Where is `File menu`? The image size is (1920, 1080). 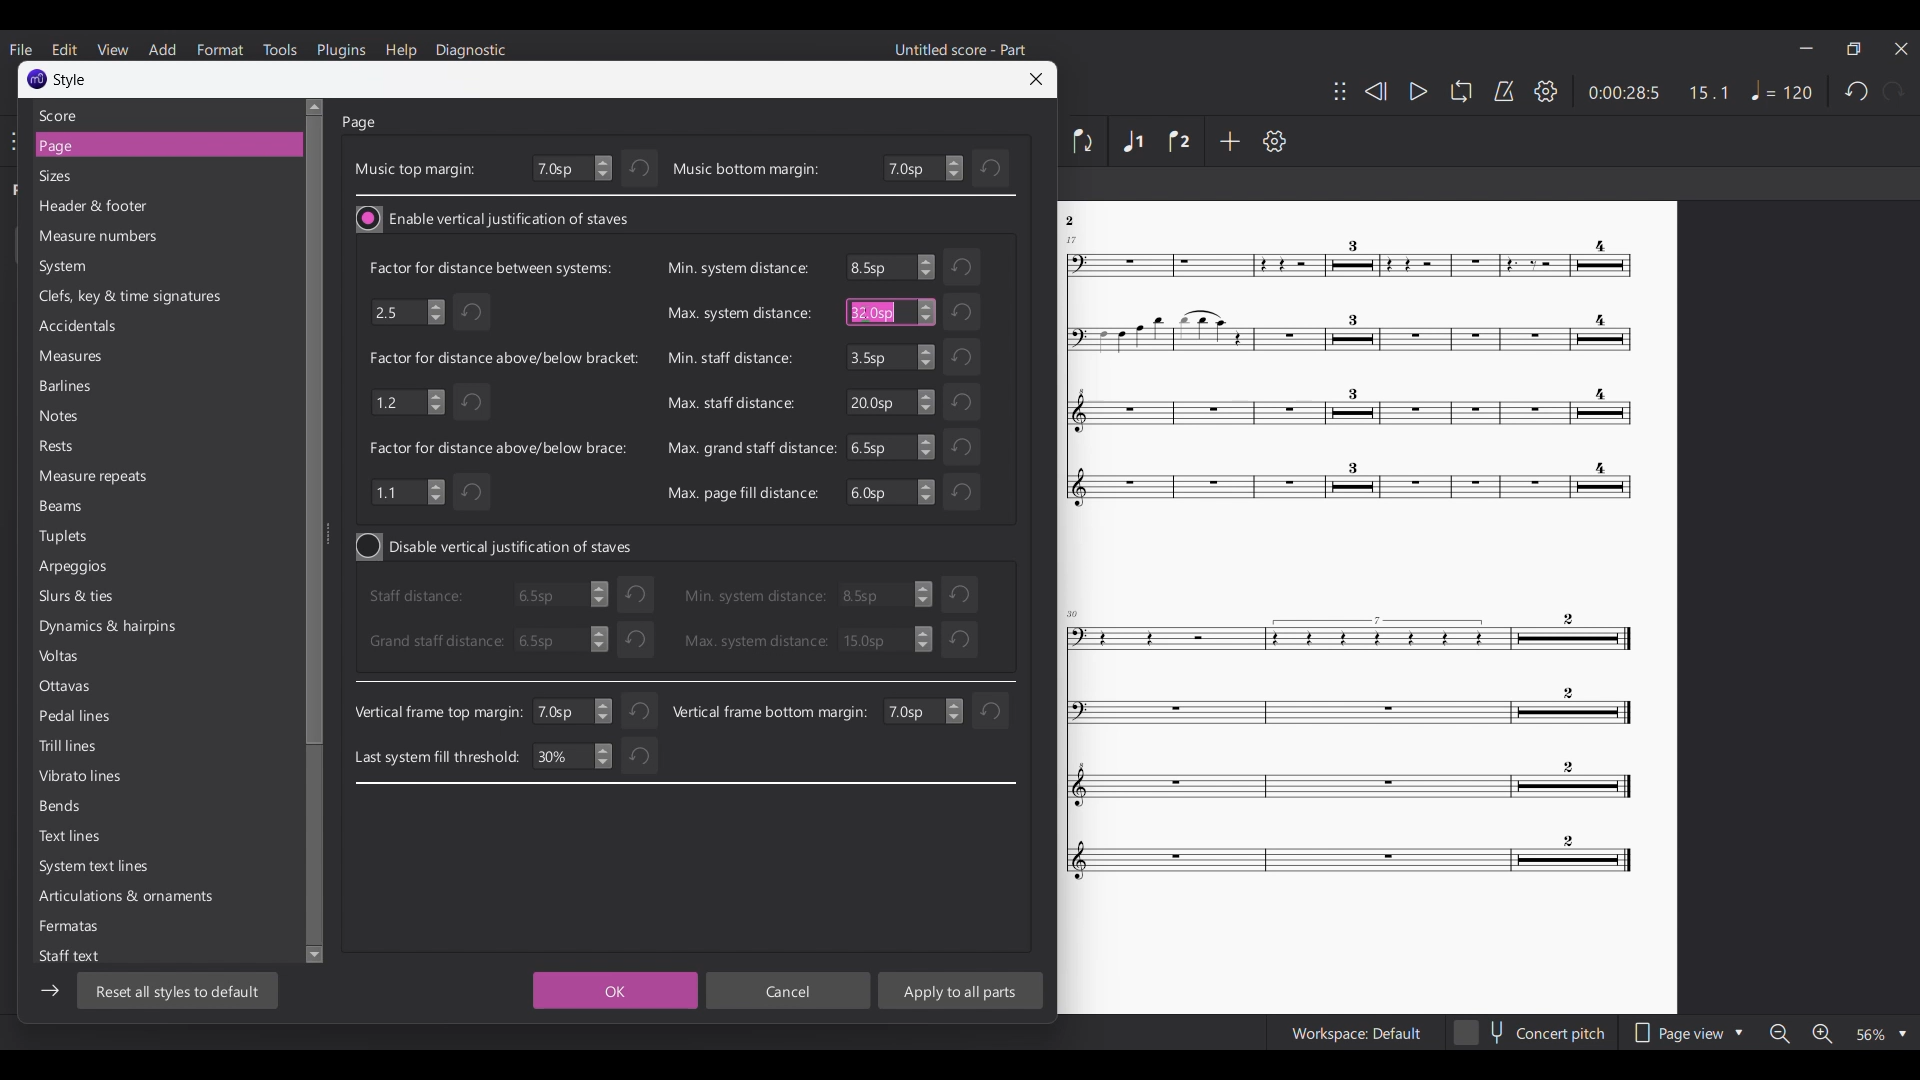
File menu is located at coordinates (20, 49).